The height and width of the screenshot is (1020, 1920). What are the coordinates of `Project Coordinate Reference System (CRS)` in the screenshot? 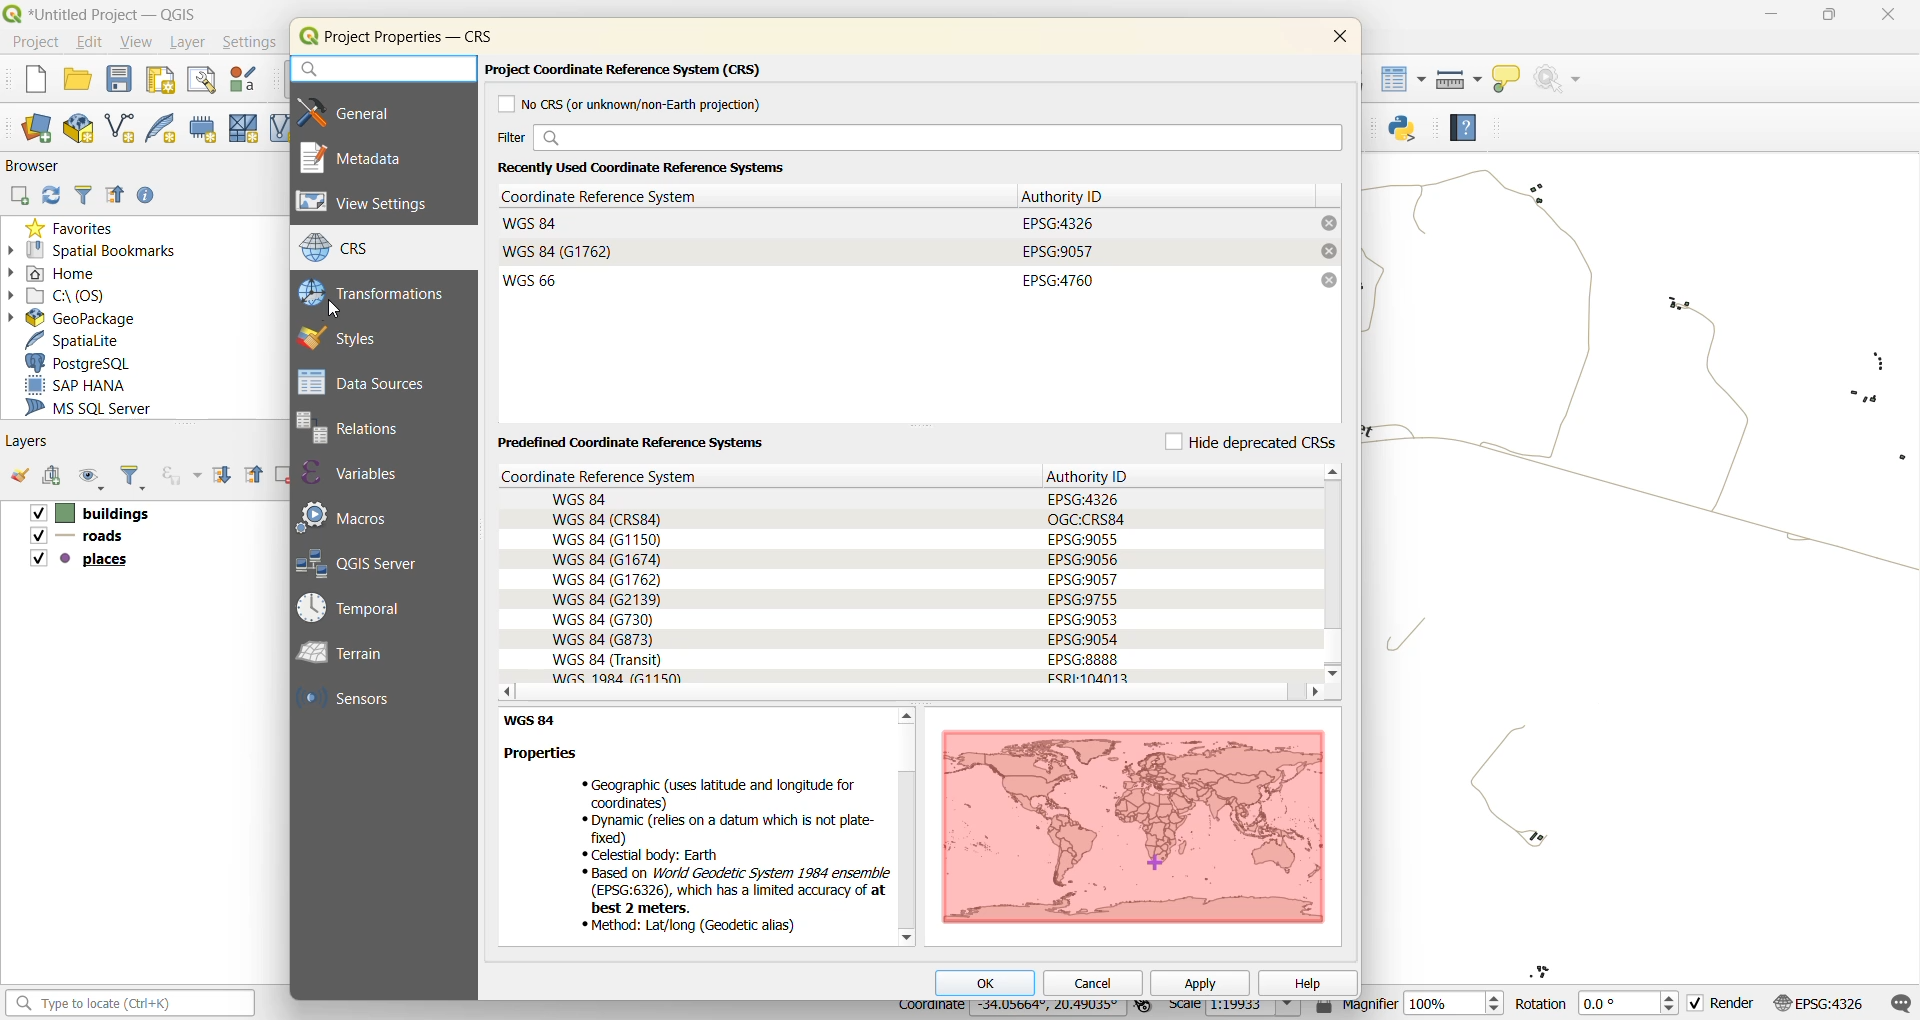 It's located at (630, 71).